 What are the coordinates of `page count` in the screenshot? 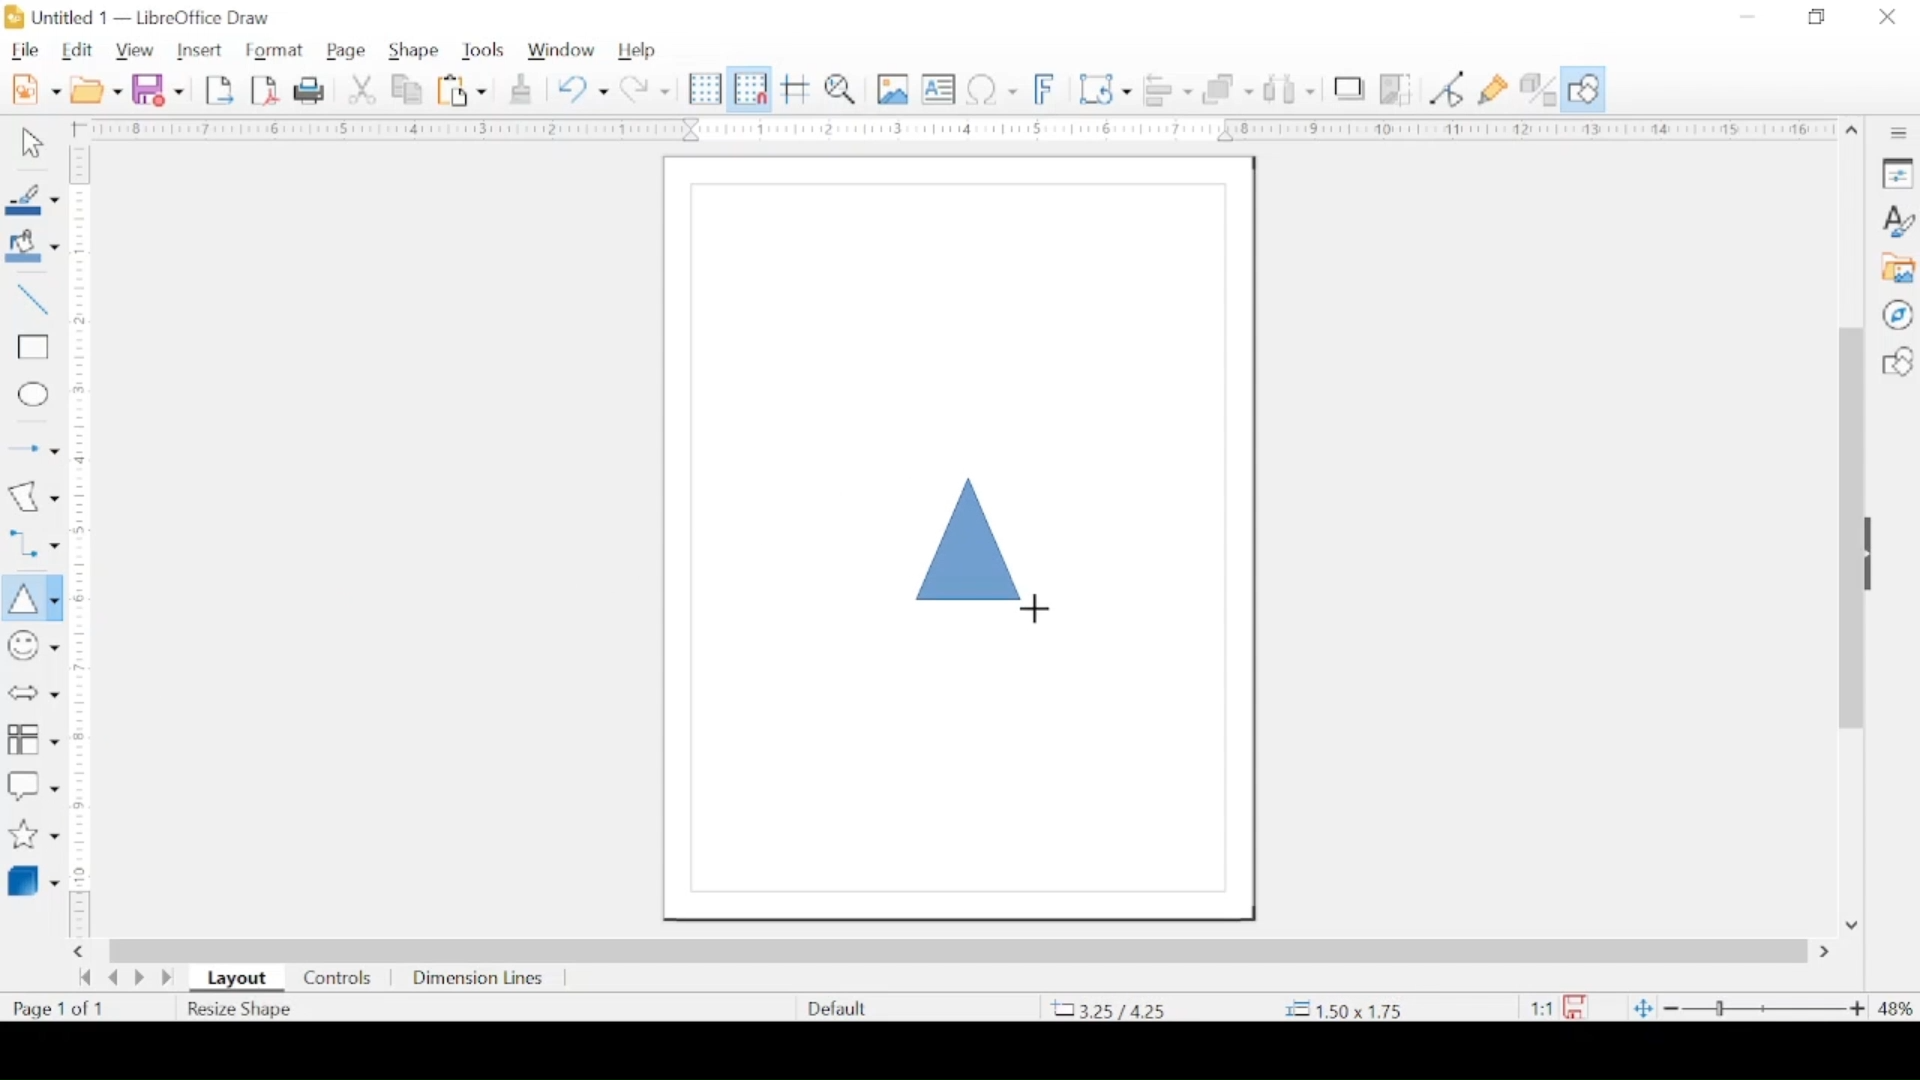 It's located at (57, 1009).